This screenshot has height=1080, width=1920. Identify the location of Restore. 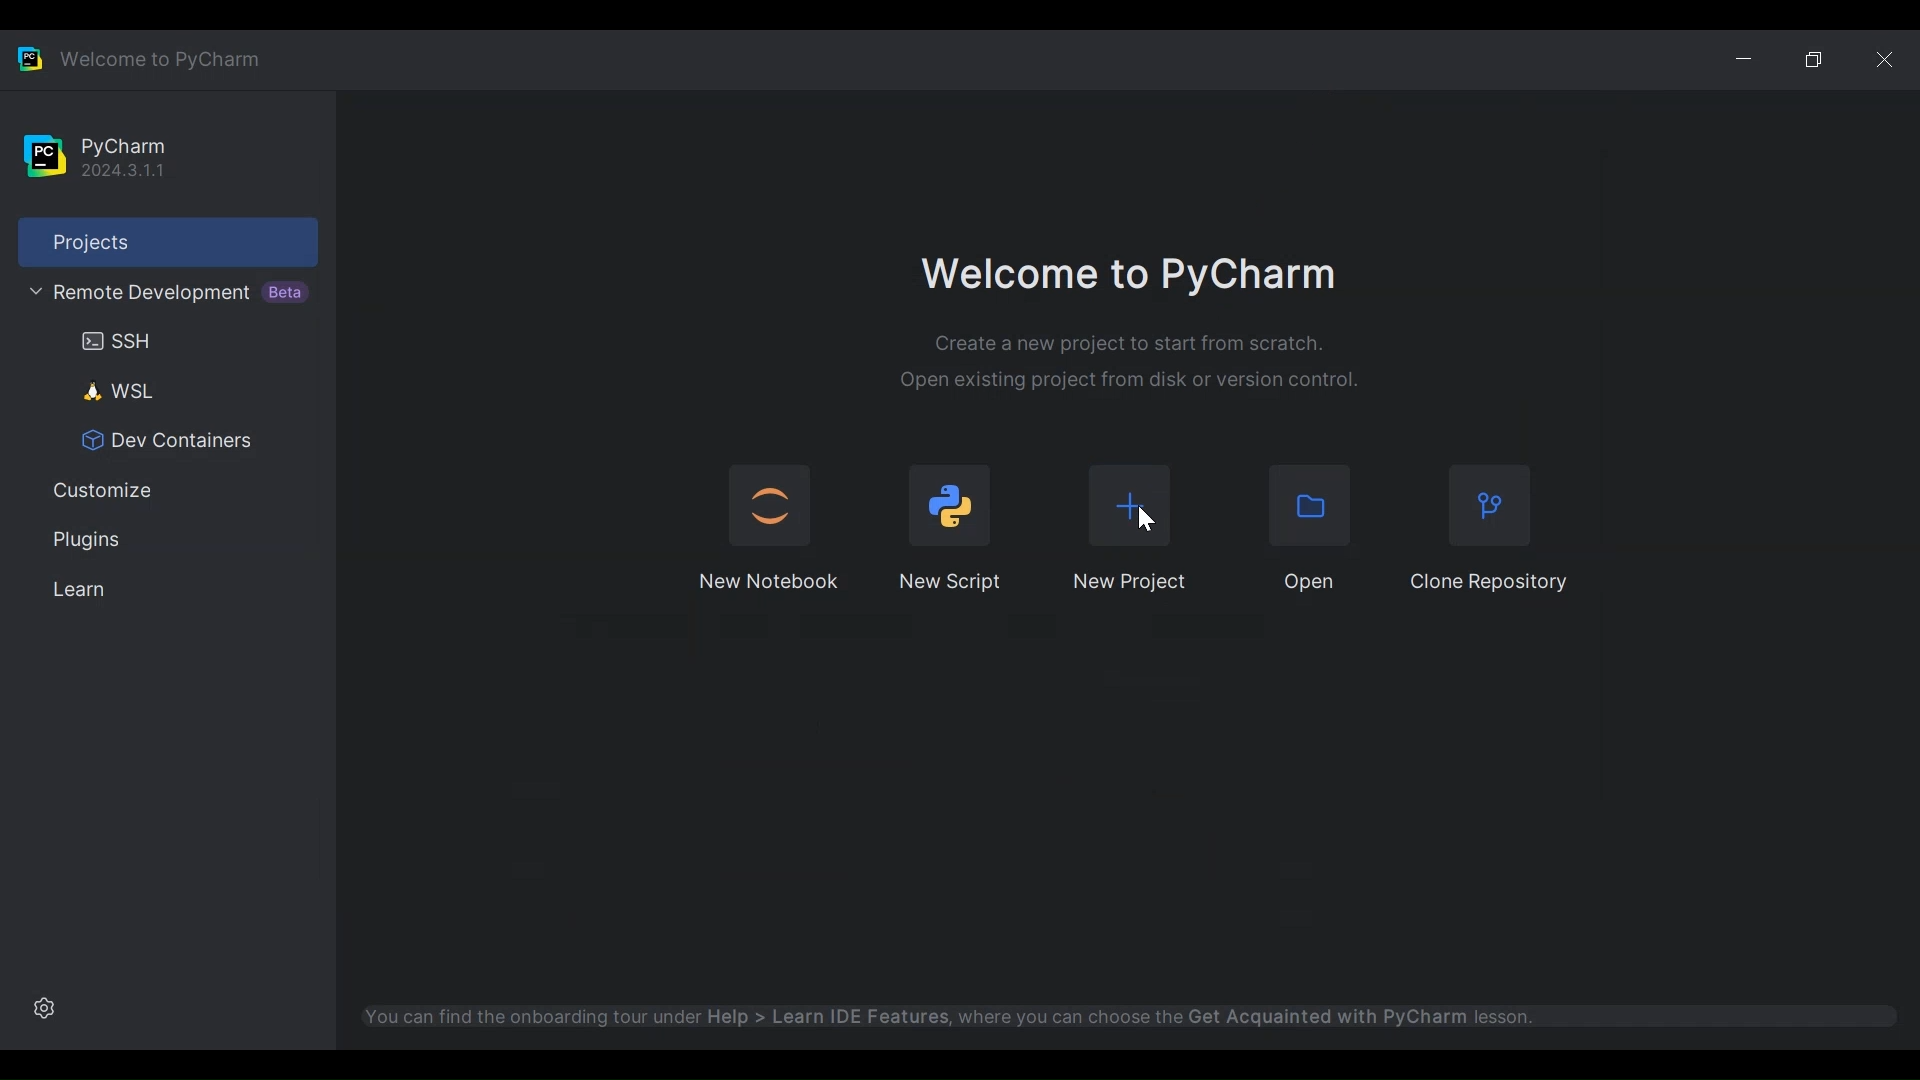
(1817, 58).